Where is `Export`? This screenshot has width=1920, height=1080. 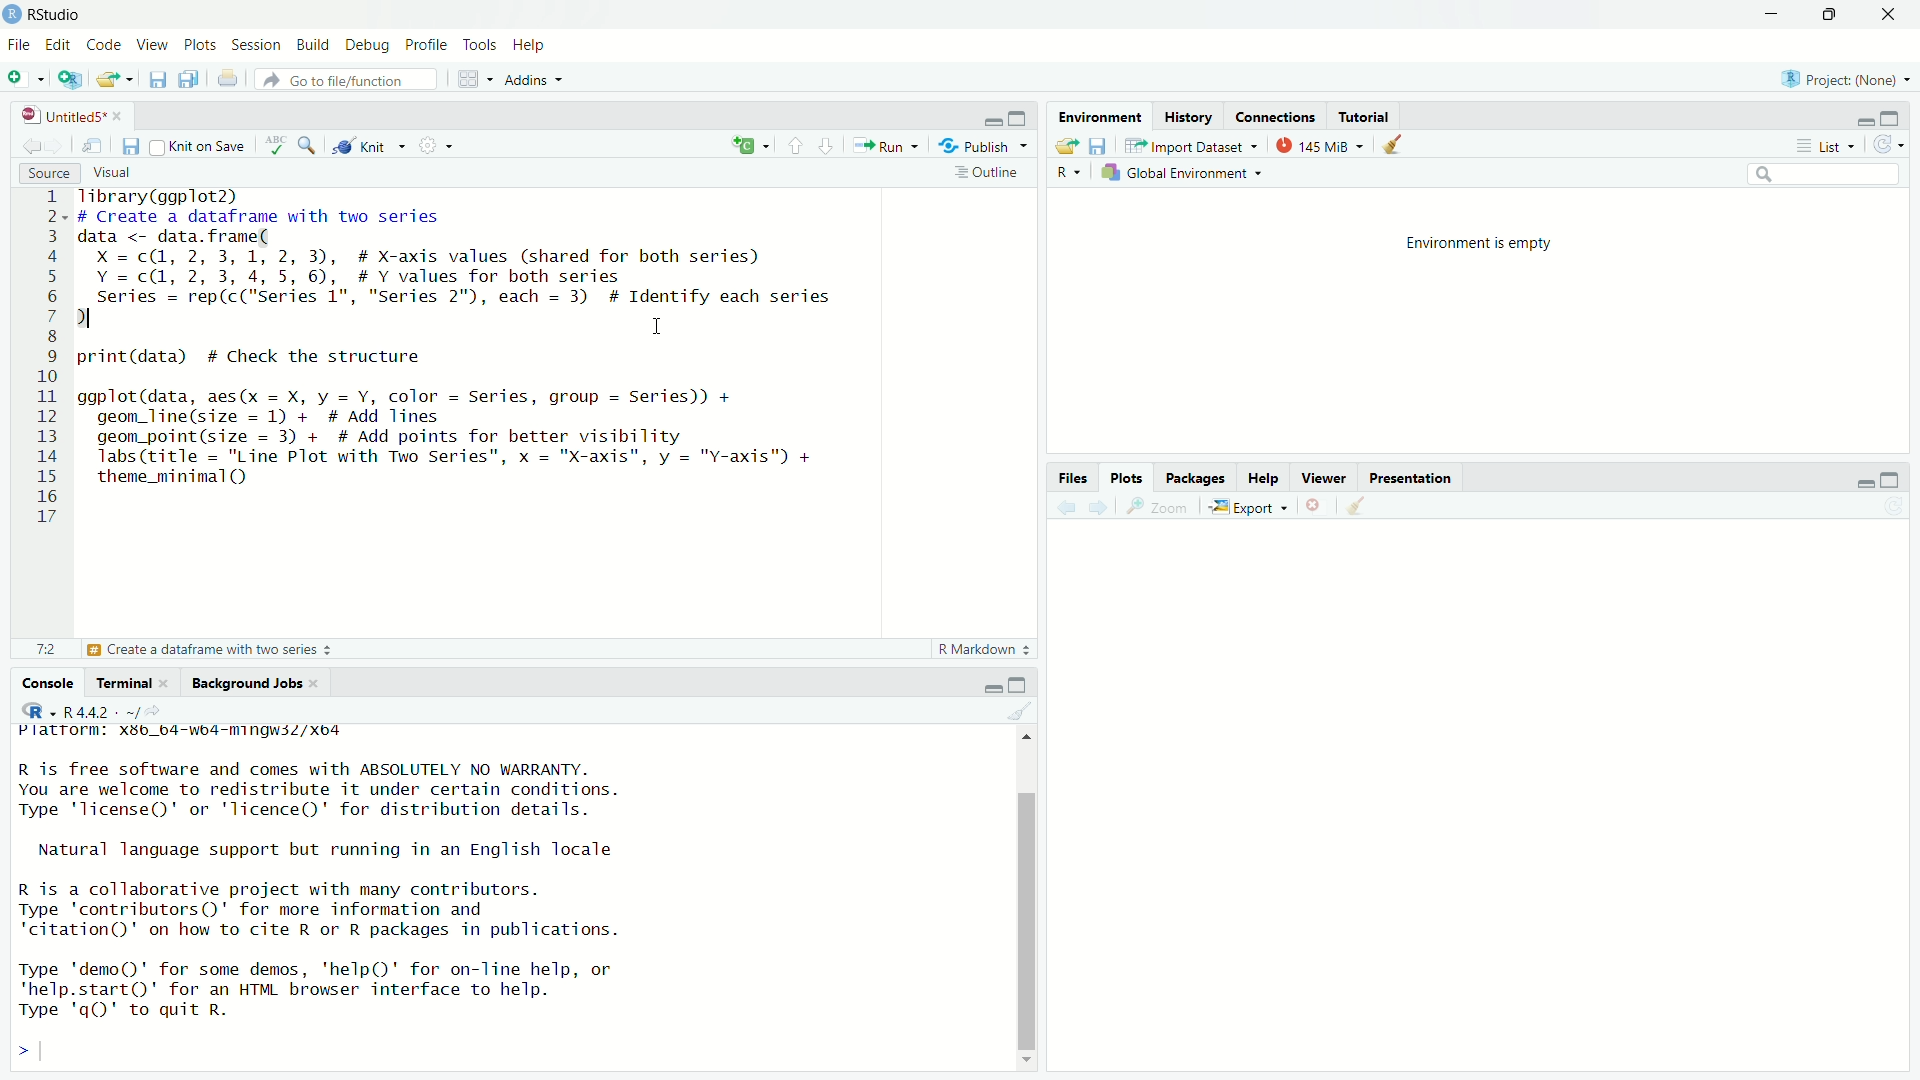 Export is located at coordinates (1247, 507).